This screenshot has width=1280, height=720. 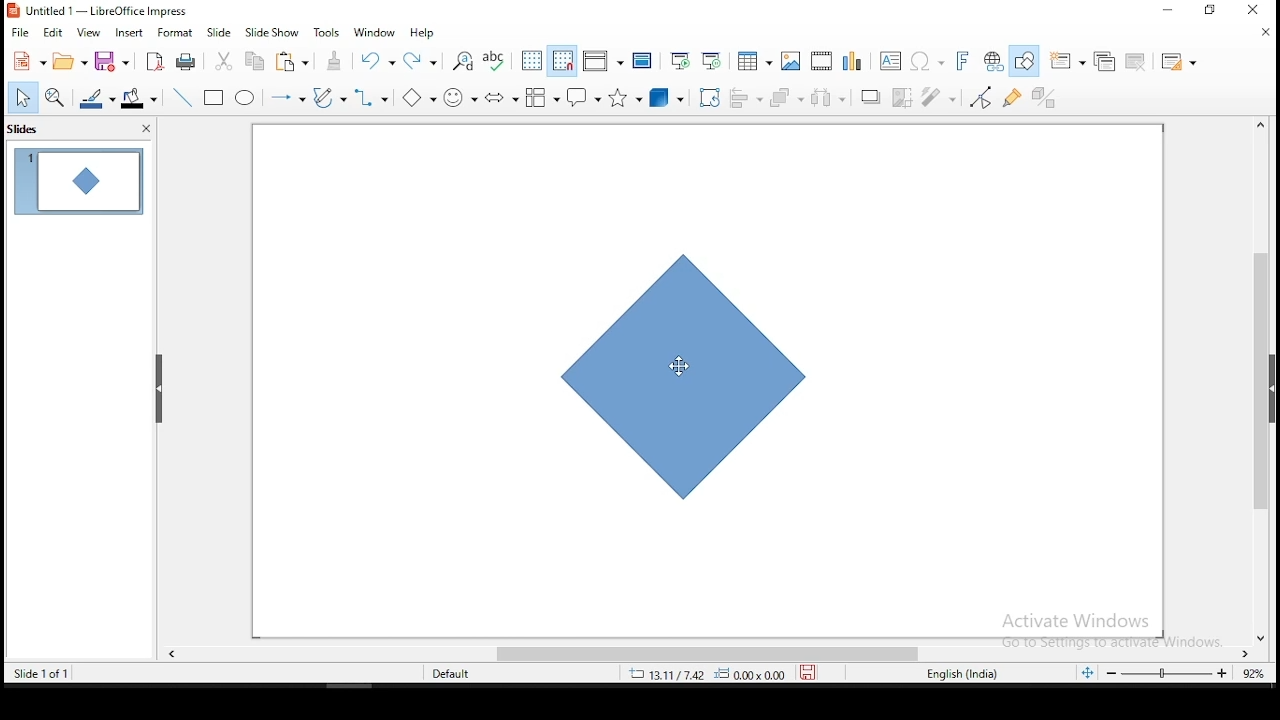 What do you see at coordinates (183, 97) in the screenshot?
I see `line` at bounding box center [183, 97].